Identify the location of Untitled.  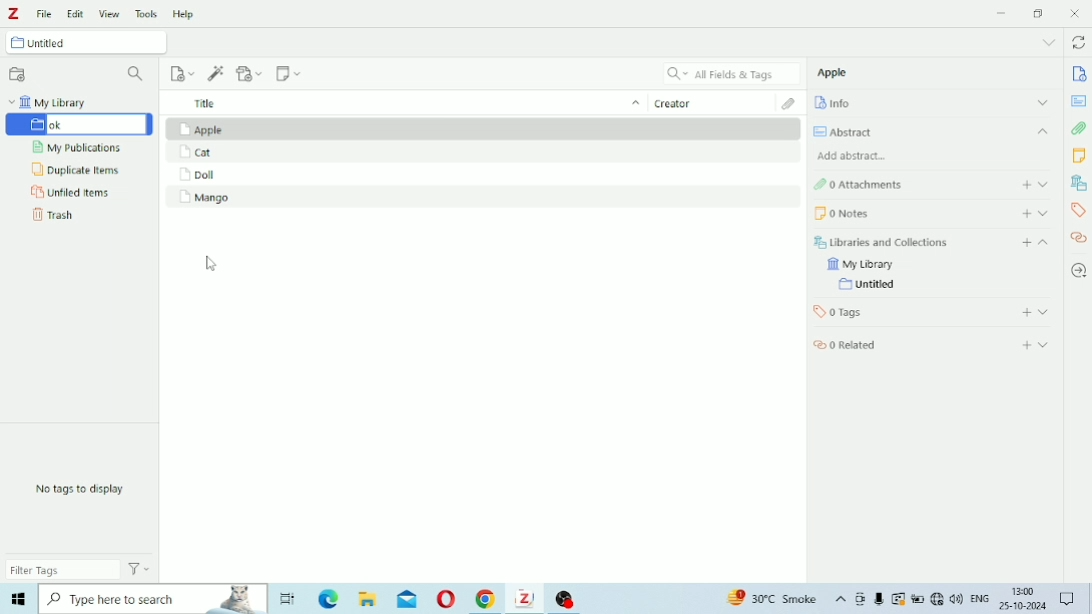
(870, 285).